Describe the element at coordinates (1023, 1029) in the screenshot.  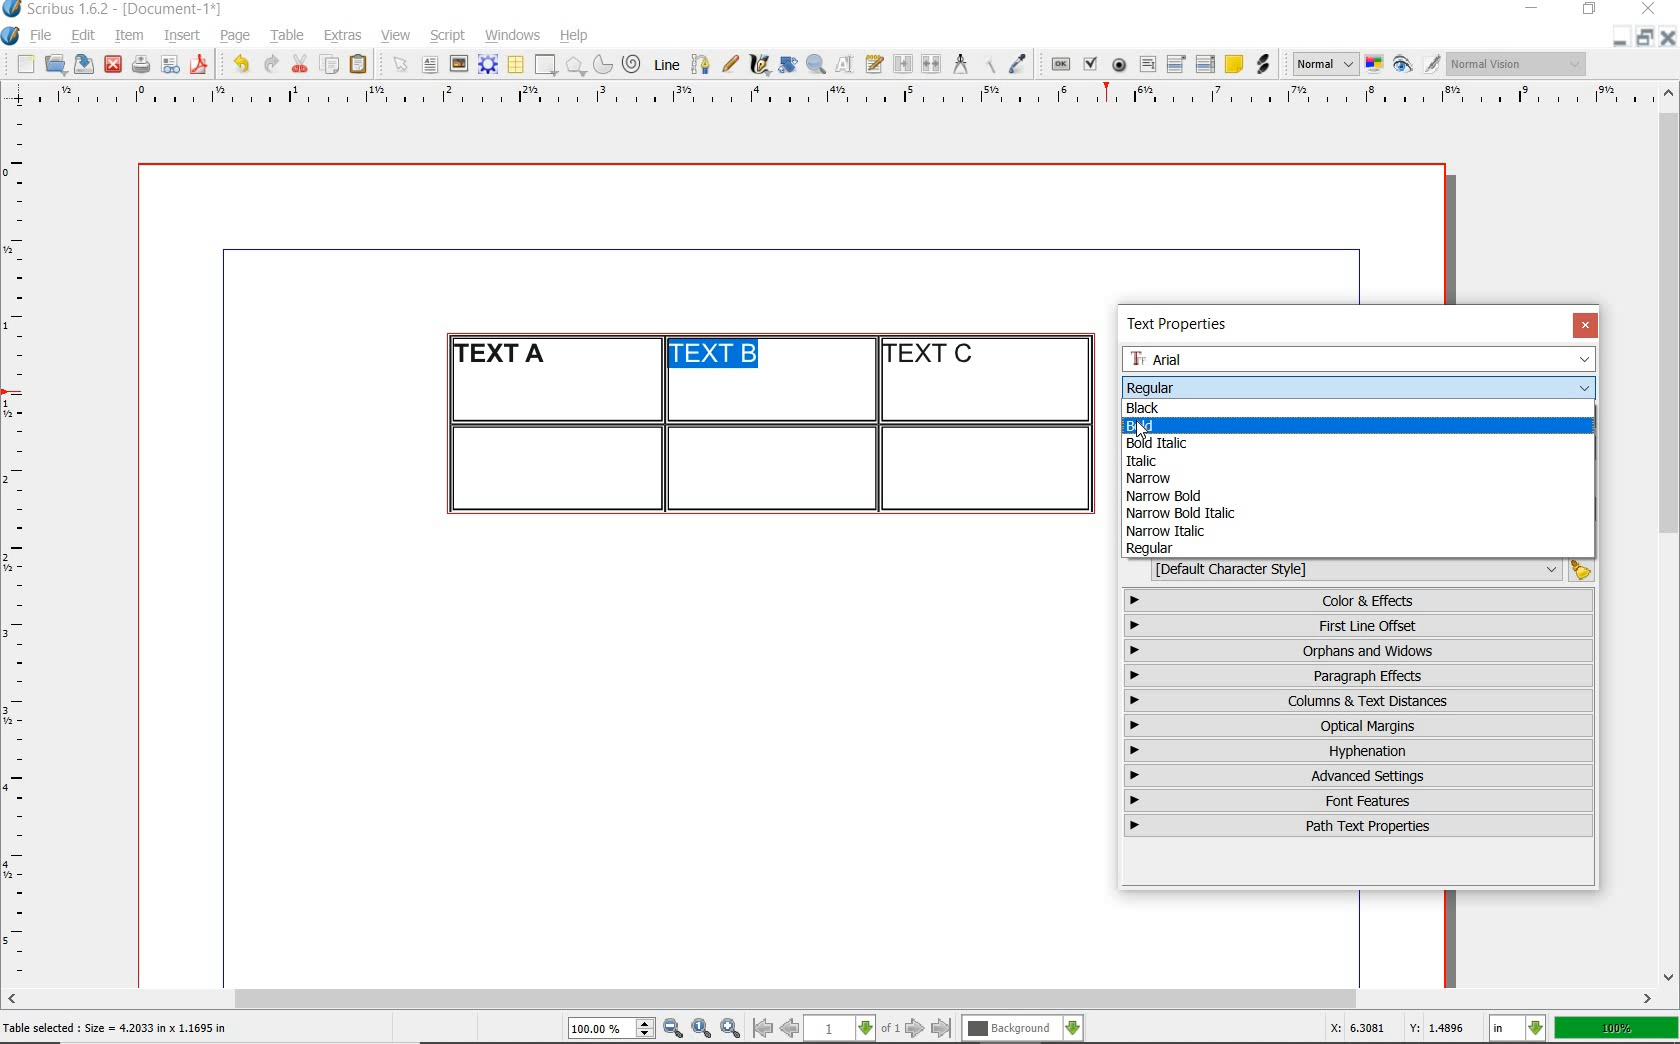
I see `select the current layer` at that location.